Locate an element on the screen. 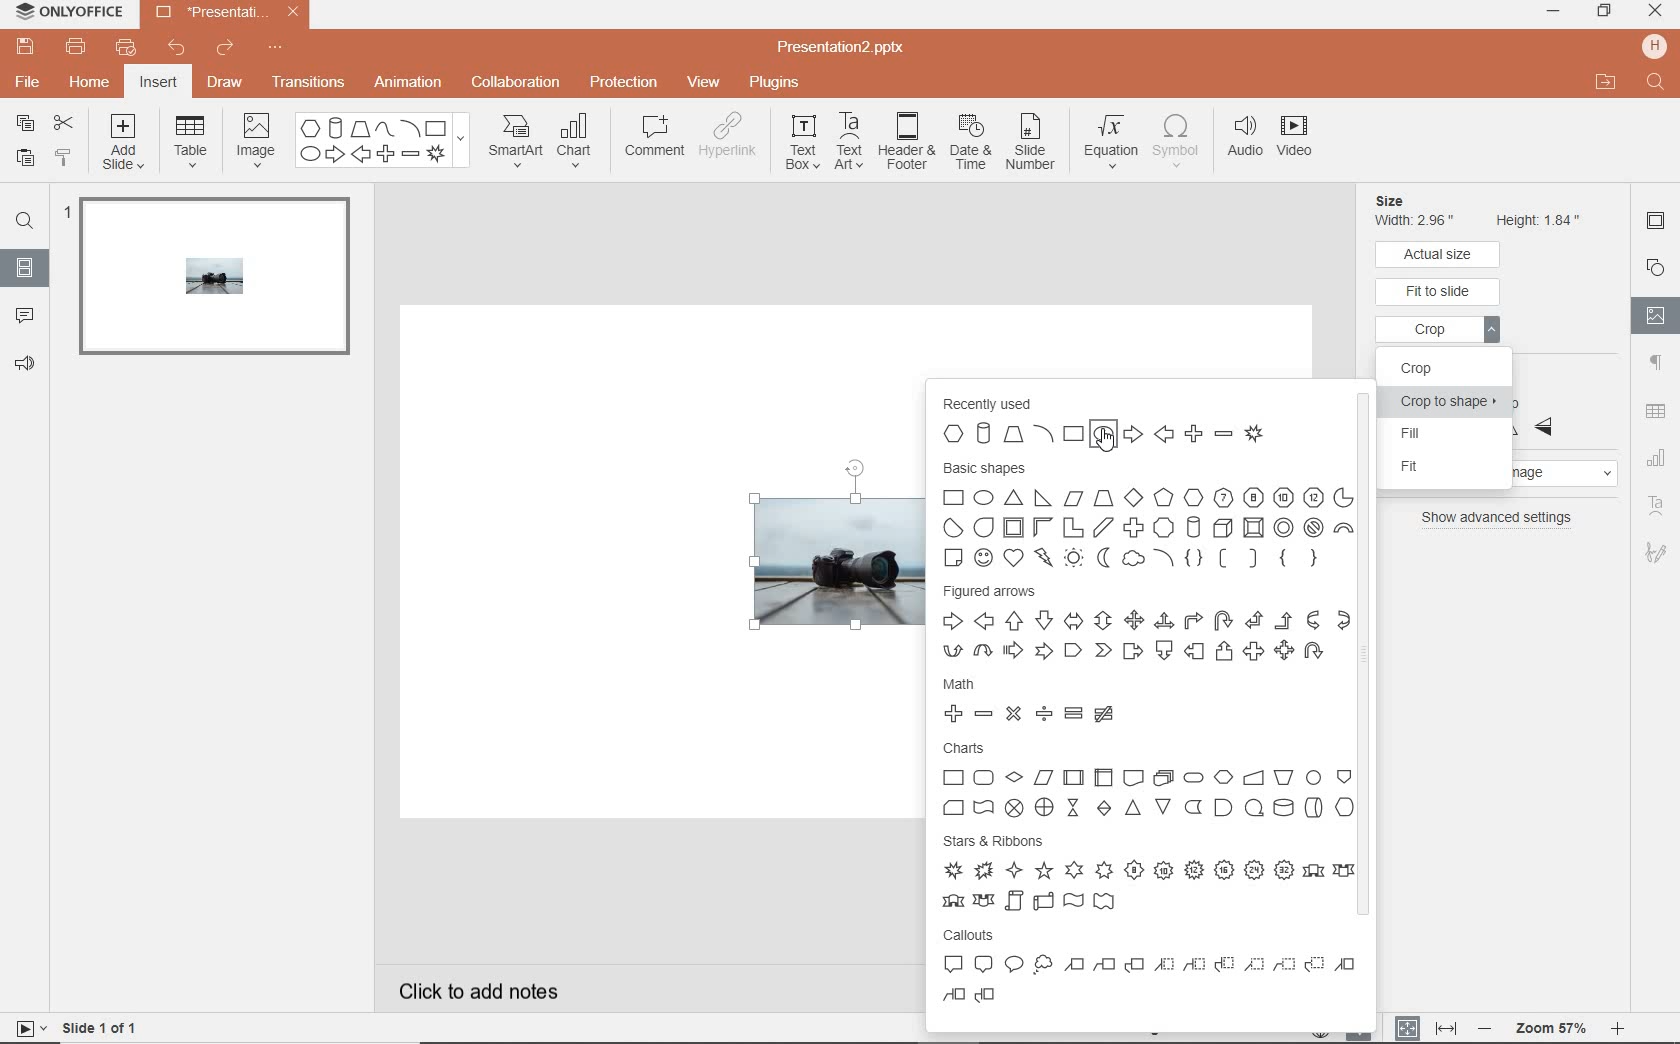 The image size is (1680, 1044). Presentation2.pptx is located at coordinates (859, 45).